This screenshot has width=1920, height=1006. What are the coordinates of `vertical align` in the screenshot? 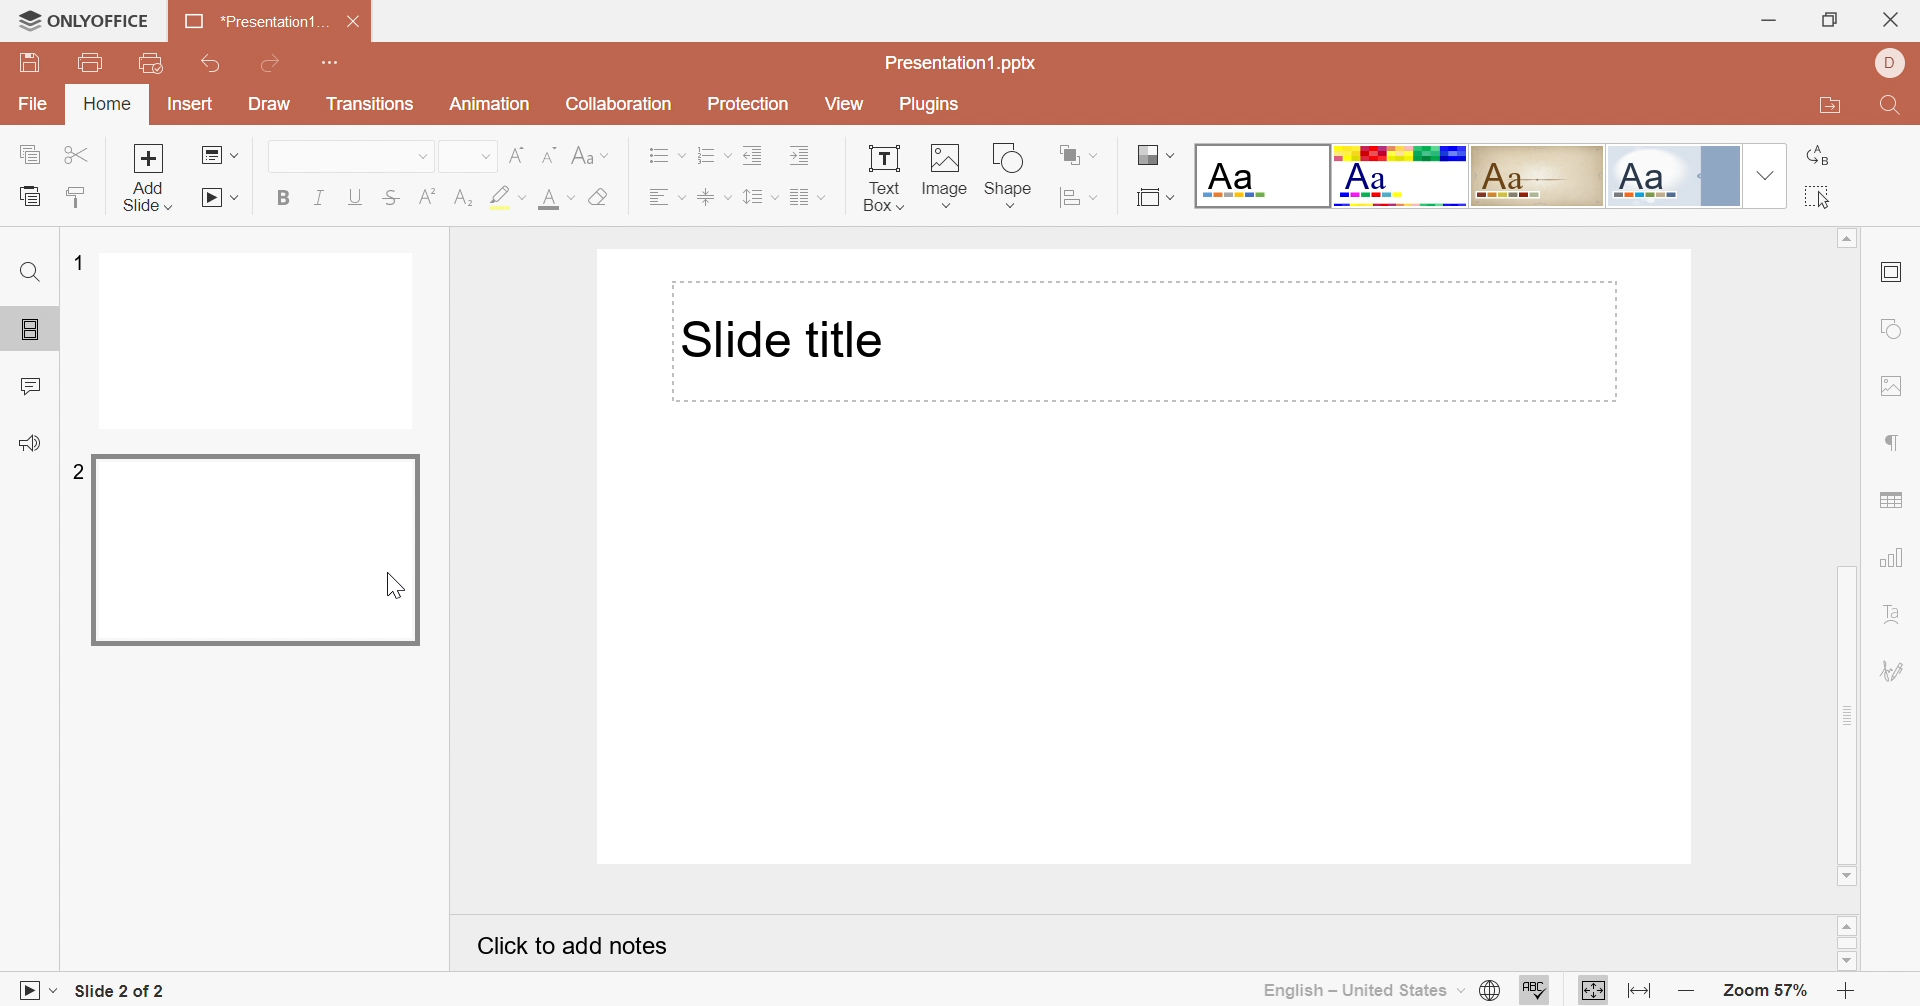 It's located at (715, 196).